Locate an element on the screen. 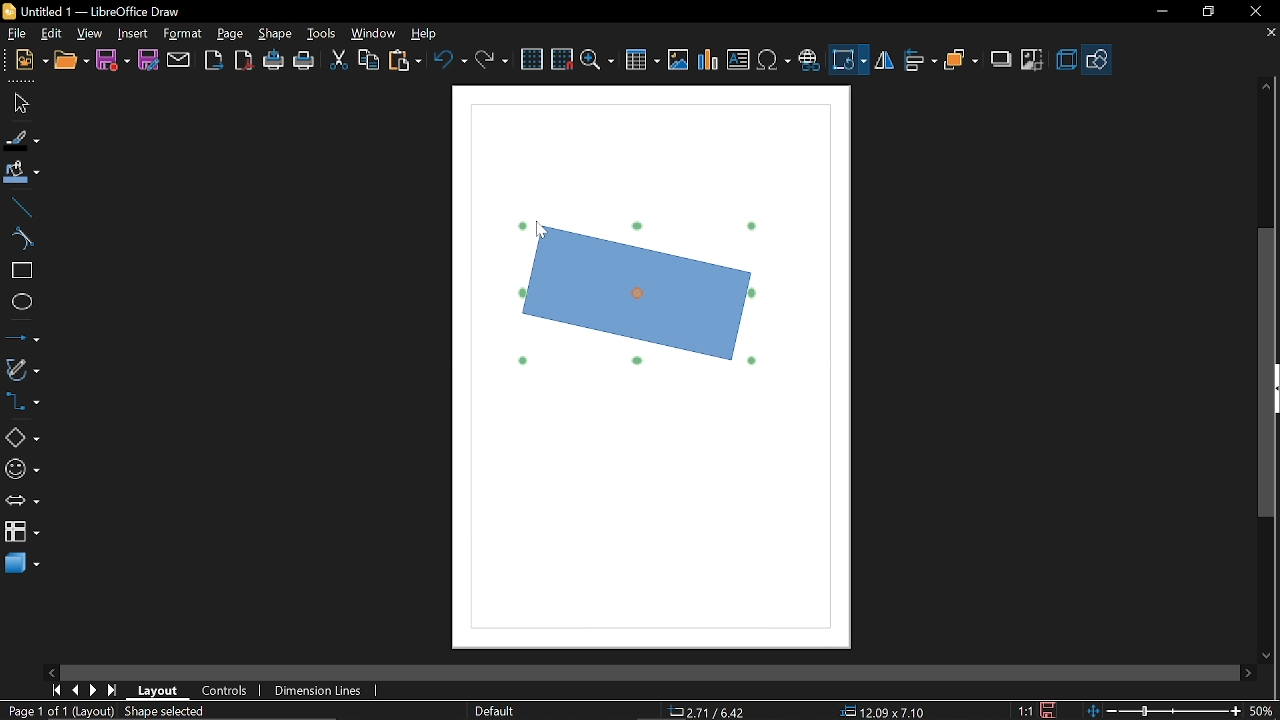  arrows is located at coordinates (22, 503).